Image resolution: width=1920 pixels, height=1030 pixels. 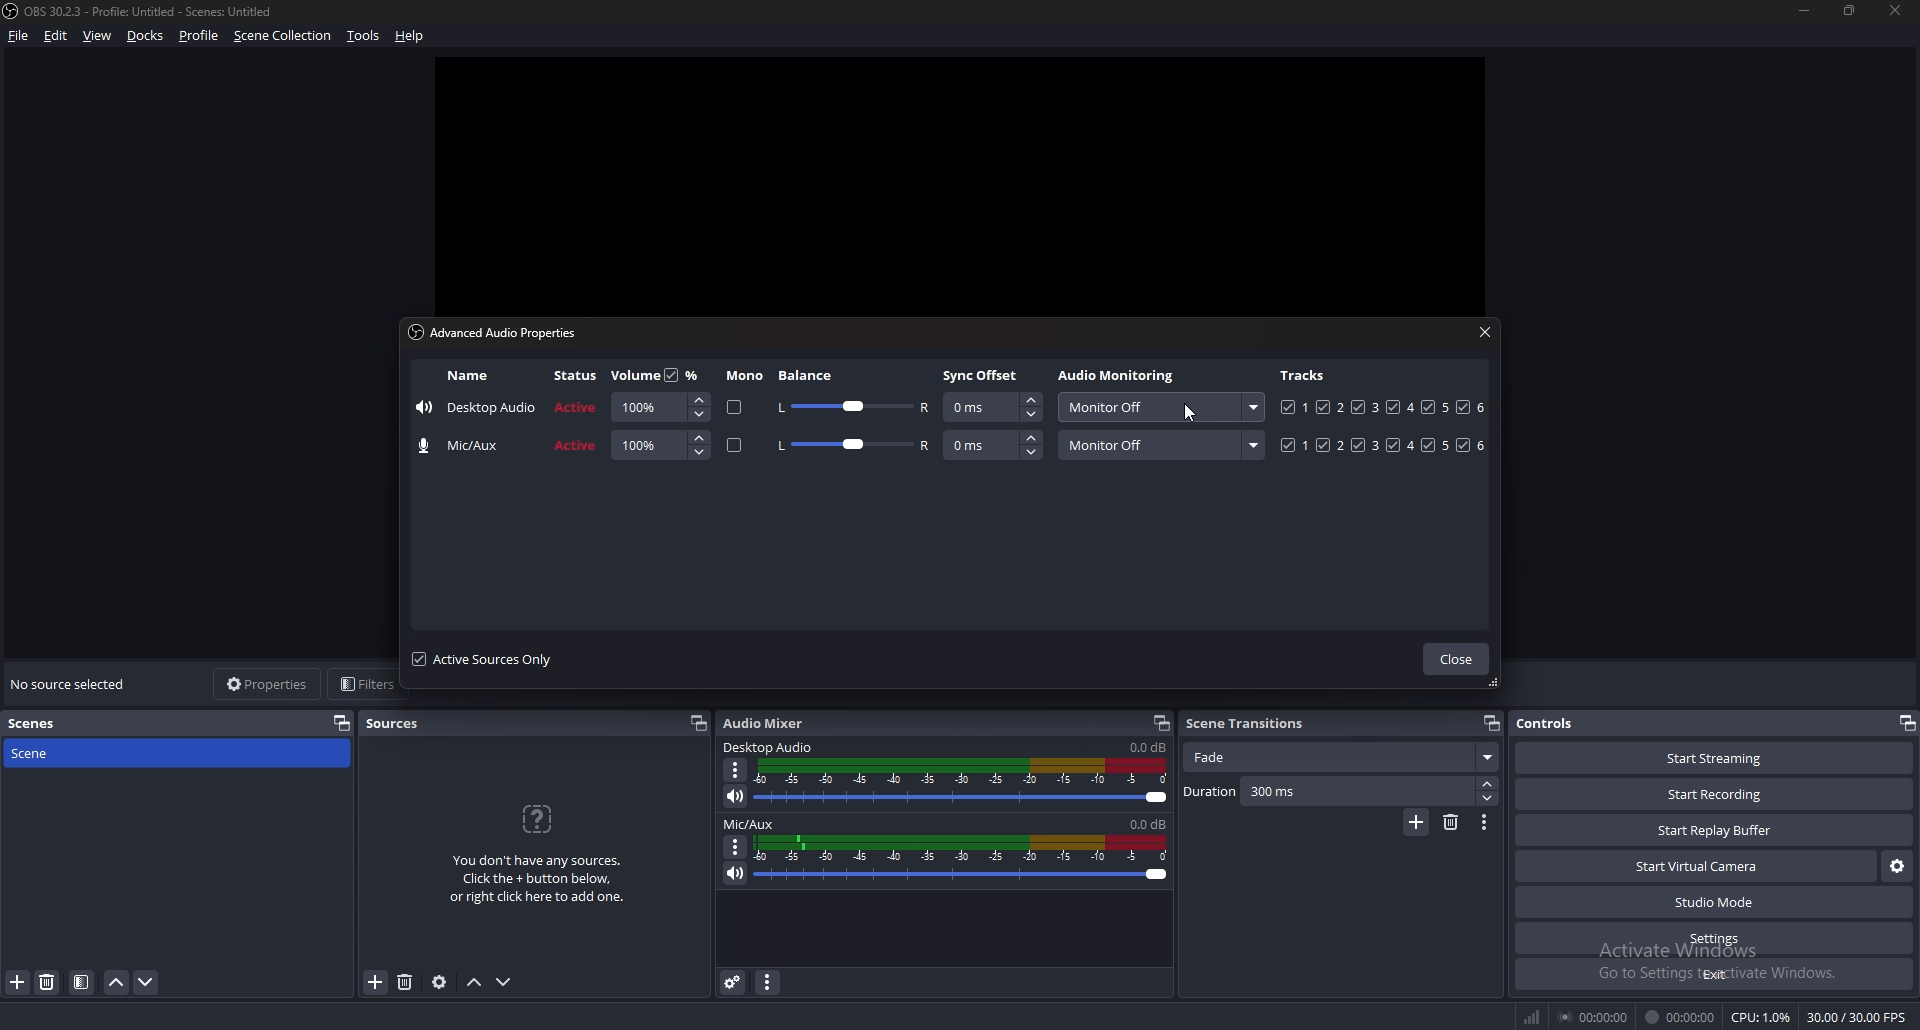 What do you see at coordinates (735, 407) in the screenshot?
I see `mono` at bounding box center [735, 407].